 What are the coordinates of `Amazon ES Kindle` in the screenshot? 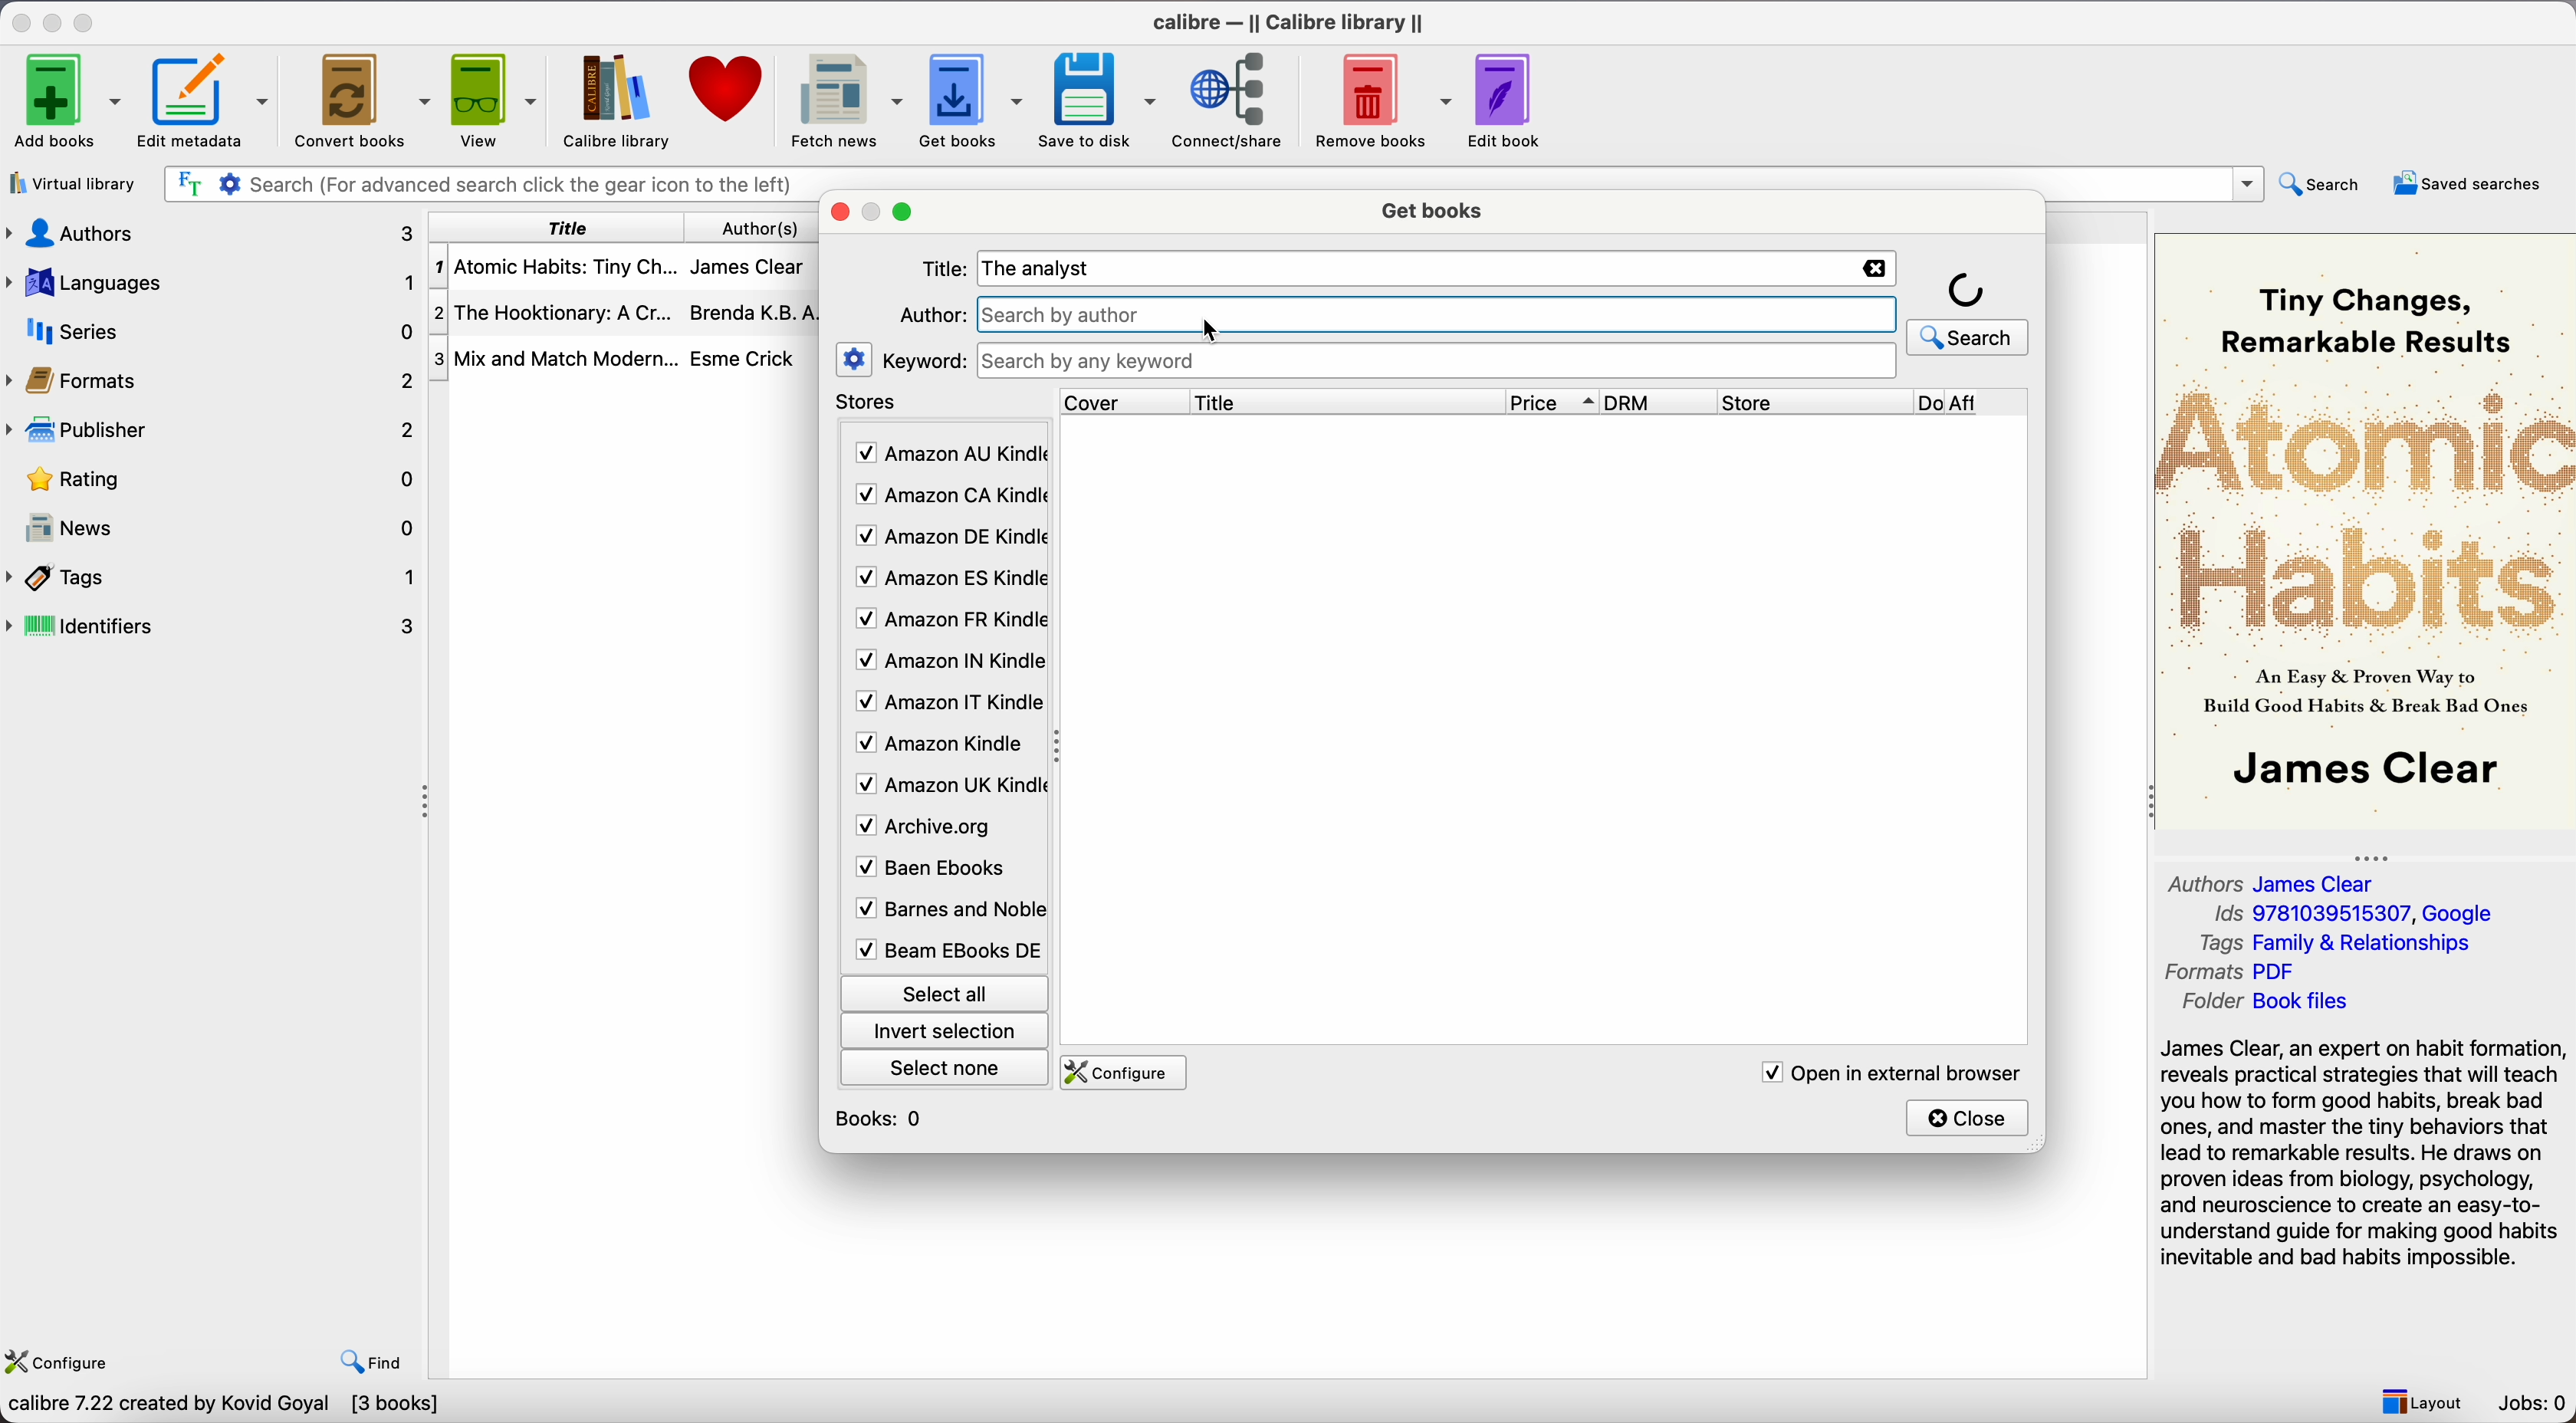 It's located at (948, 581).